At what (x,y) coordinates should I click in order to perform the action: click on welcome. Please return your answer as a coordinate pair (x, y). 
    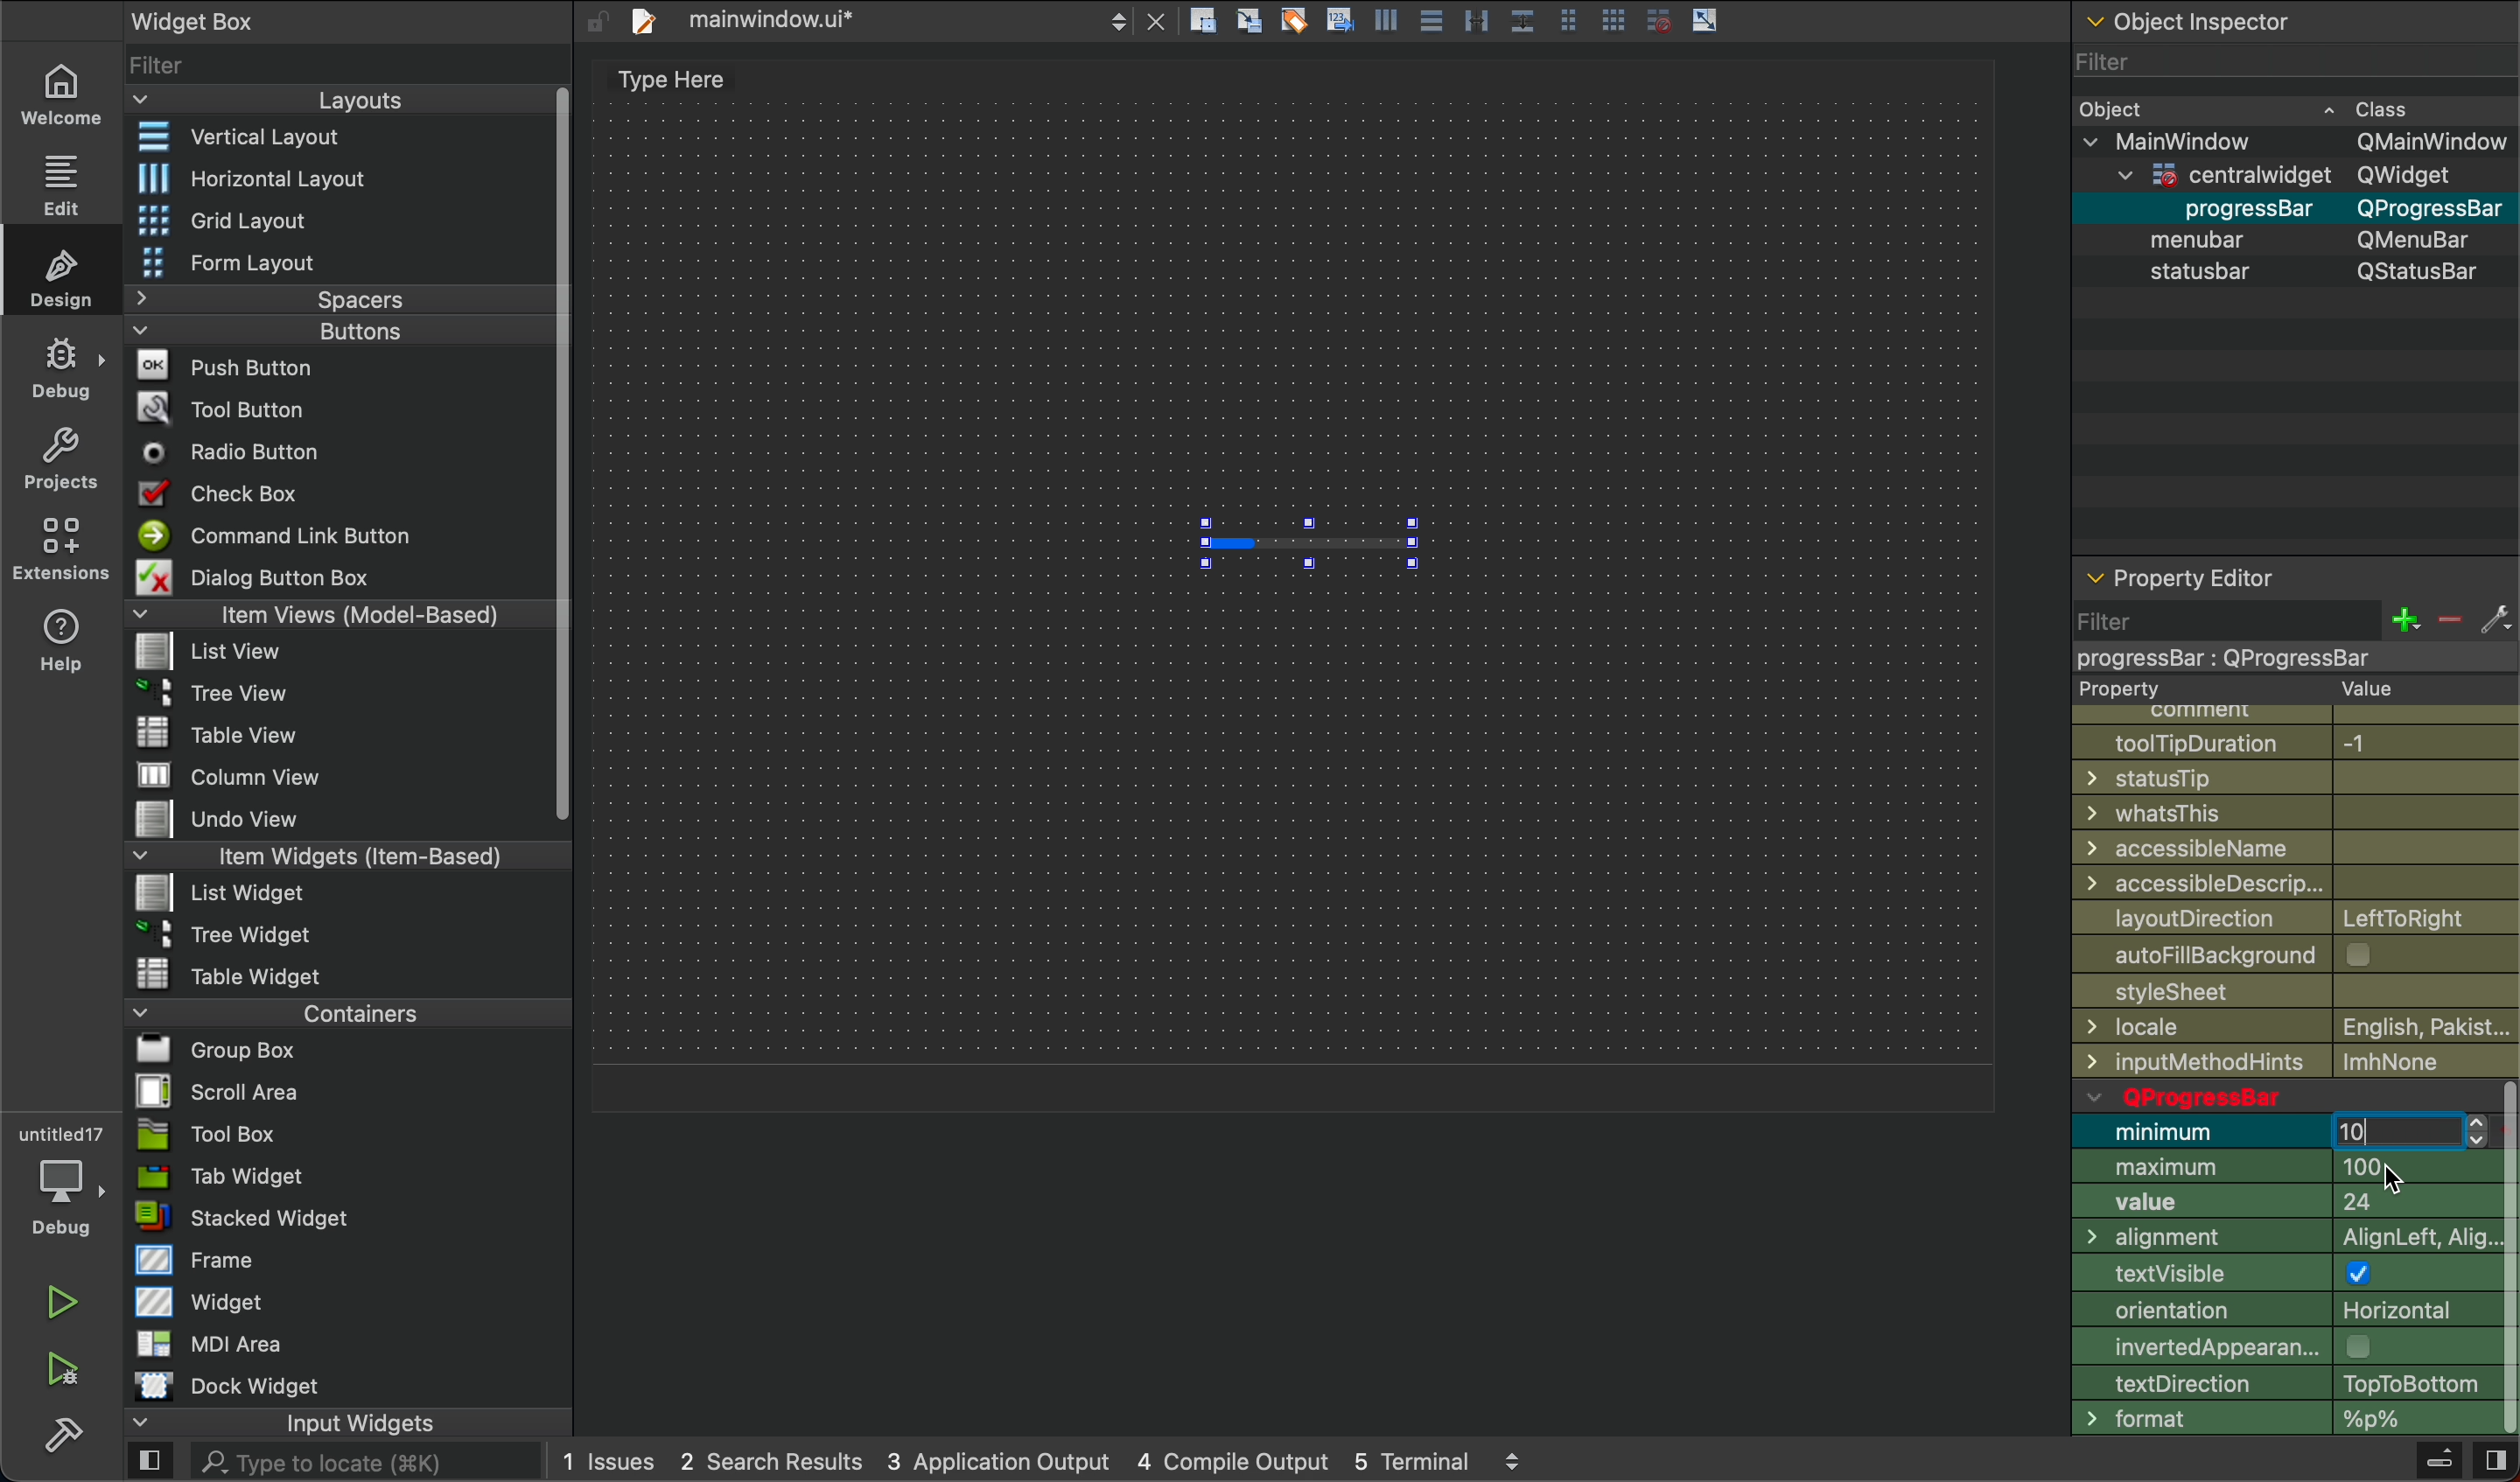
    Looking at the image, I should click on (59, 91).